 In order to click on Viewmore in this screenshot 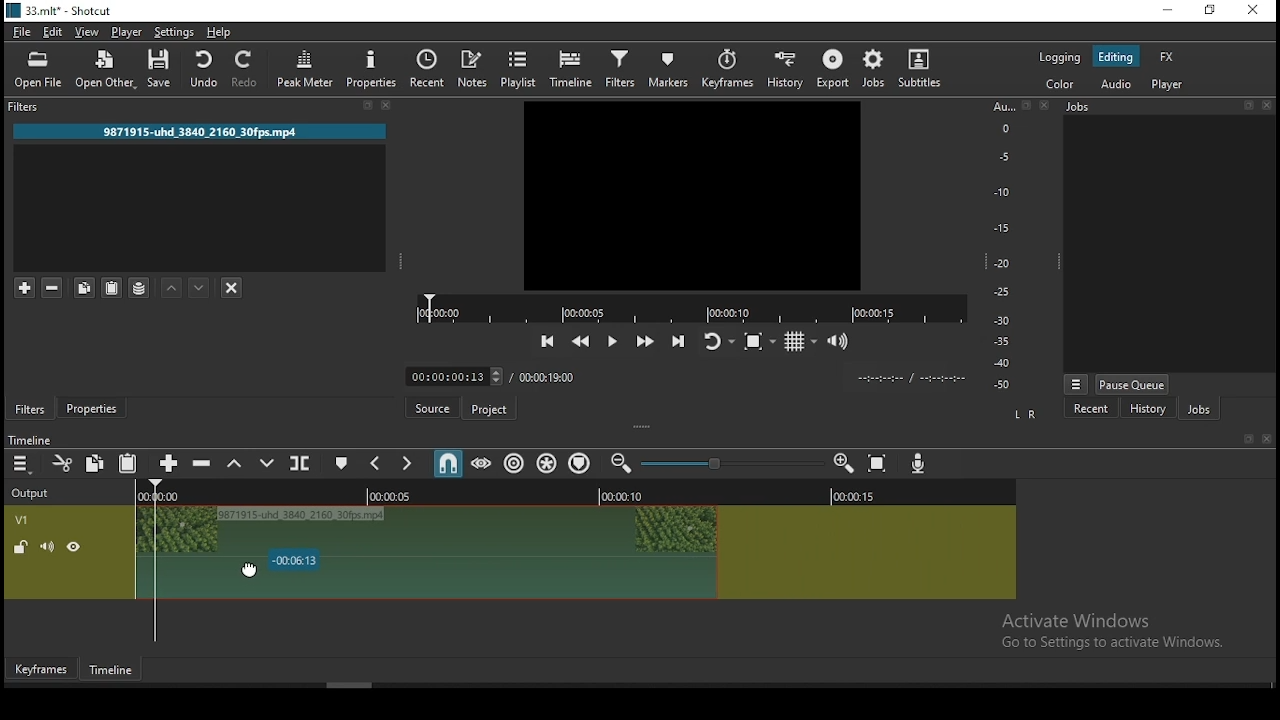, I will do `click(1078, 384)`.